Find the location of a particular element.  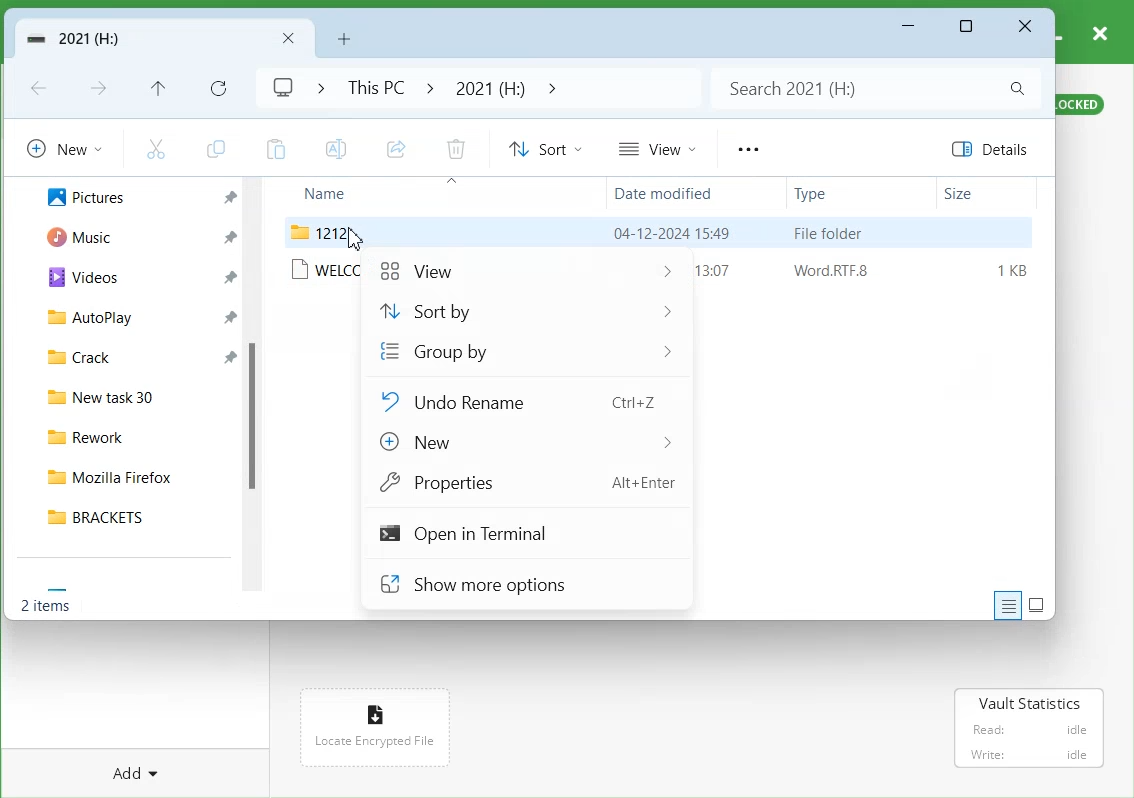

Copy is located at coordinates (216, 145).